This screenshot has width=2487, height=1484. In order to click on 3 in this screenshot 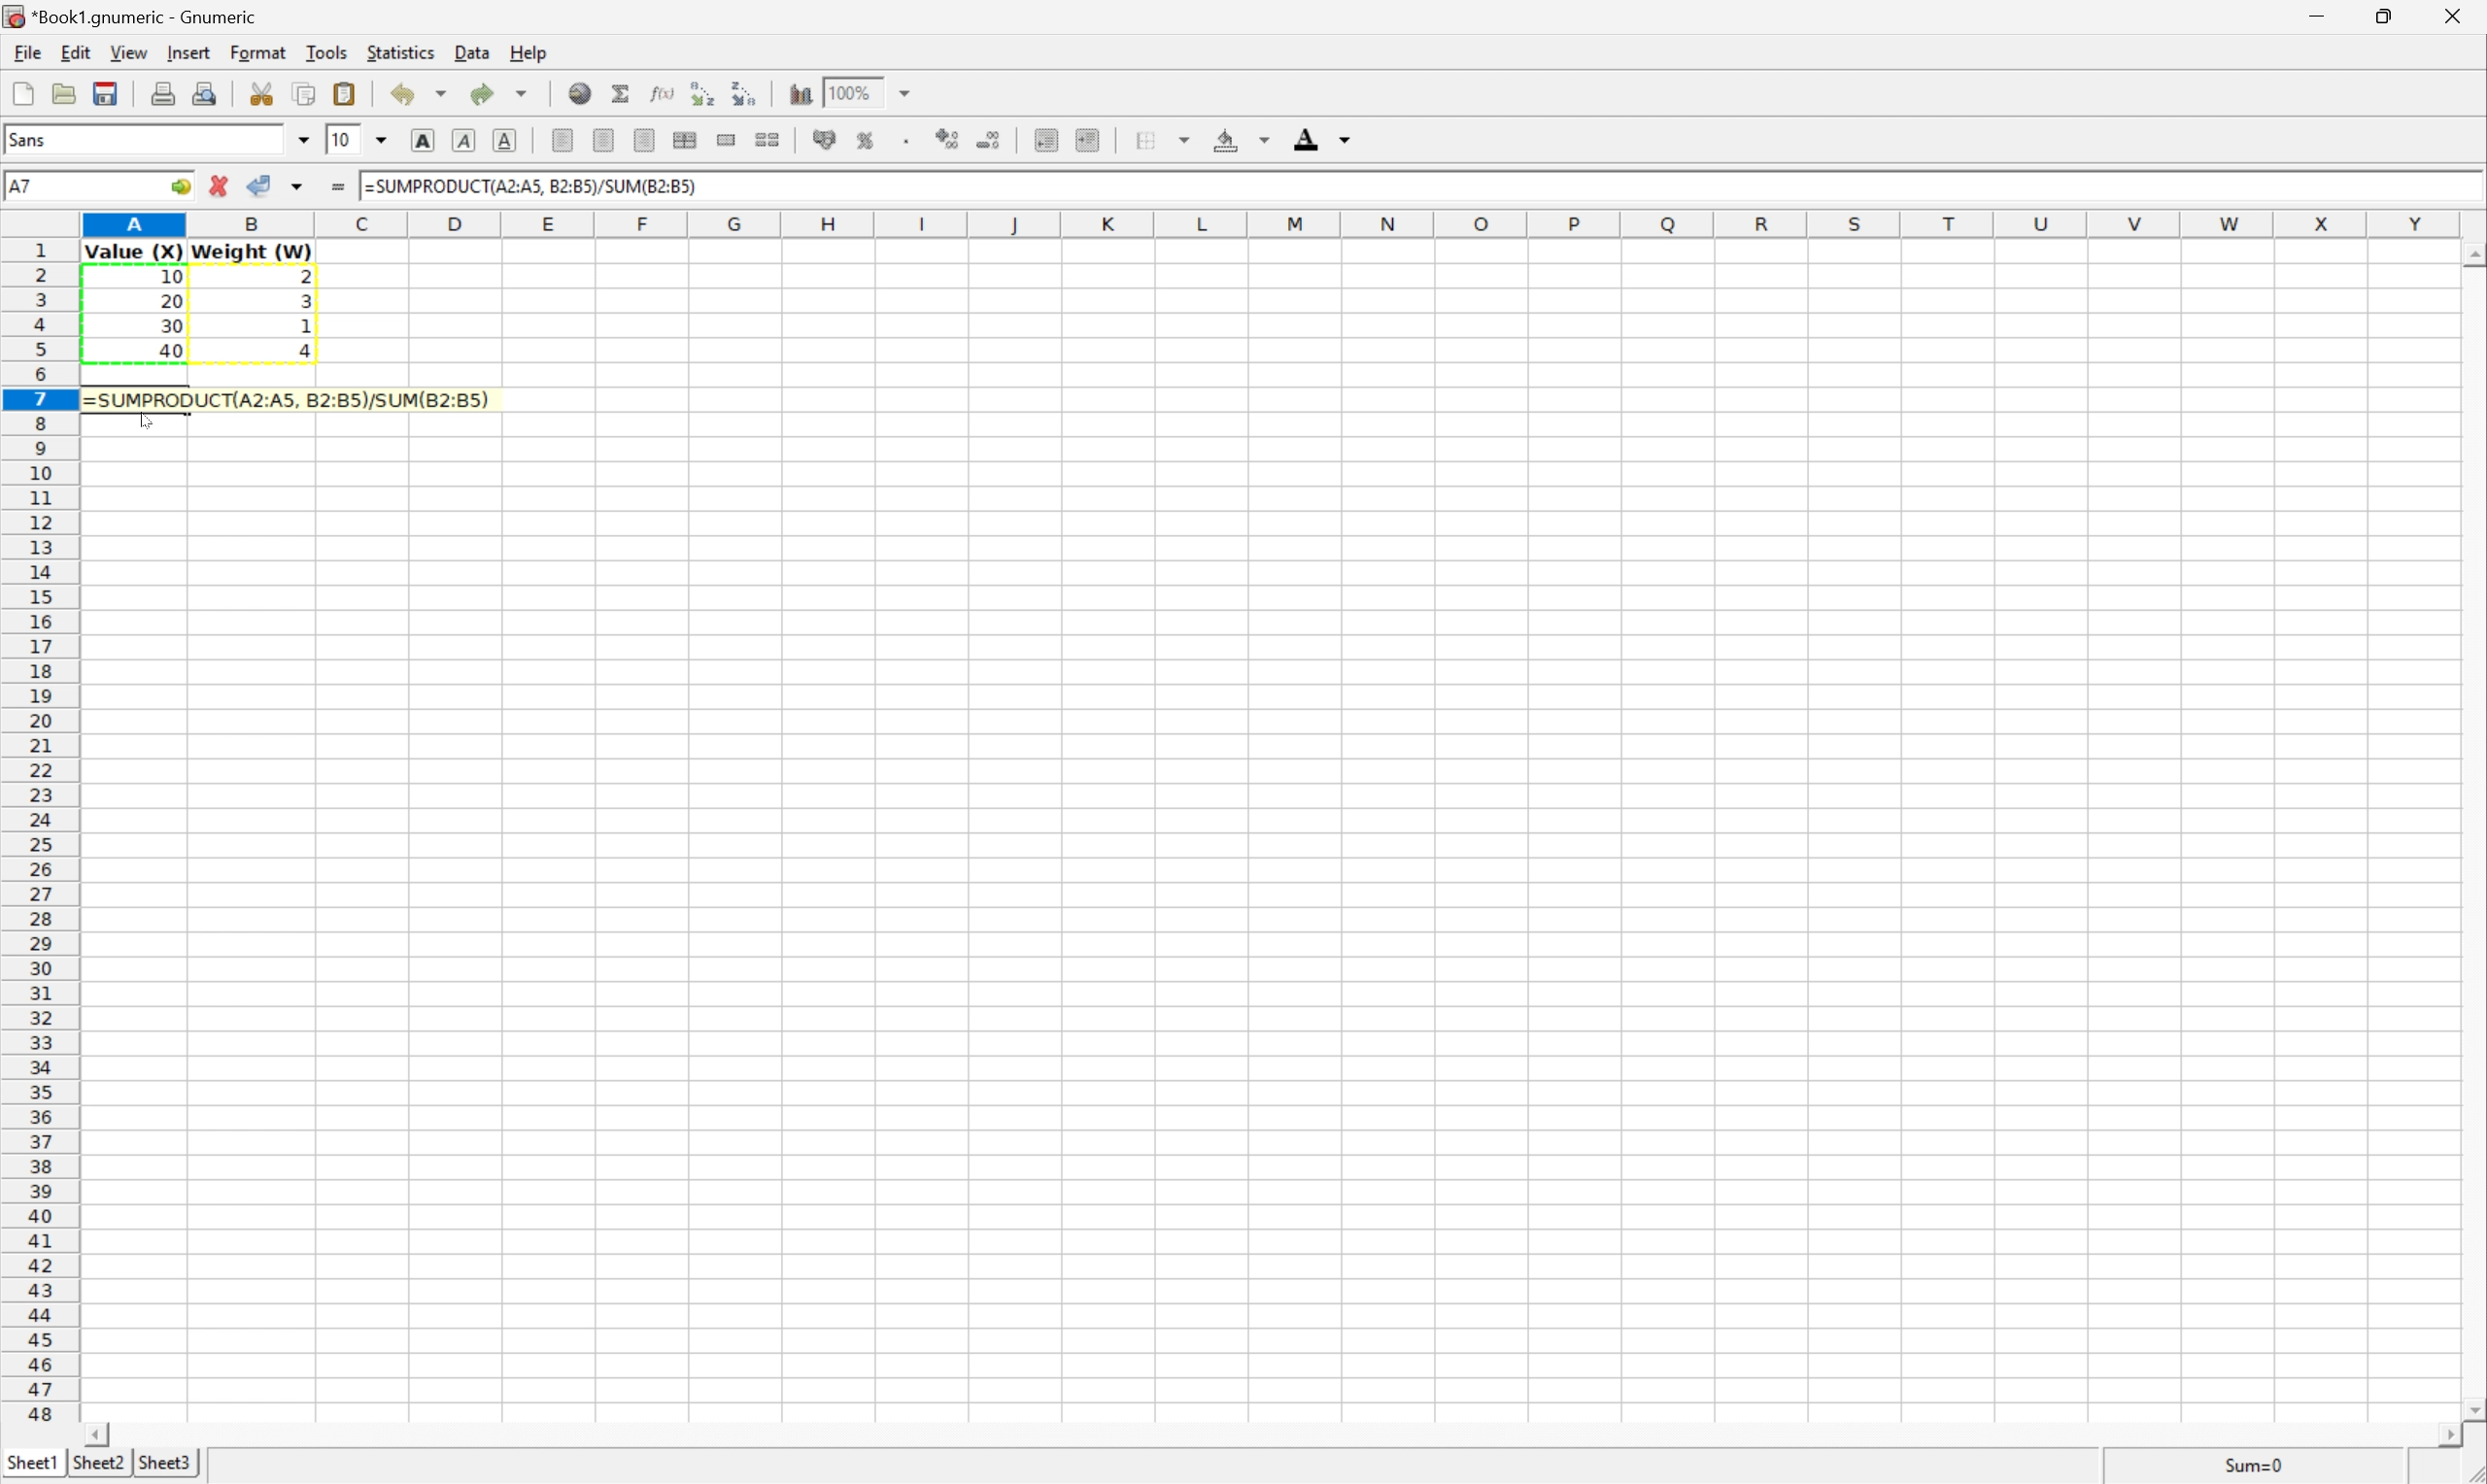, I will do `click(303, 305)`.